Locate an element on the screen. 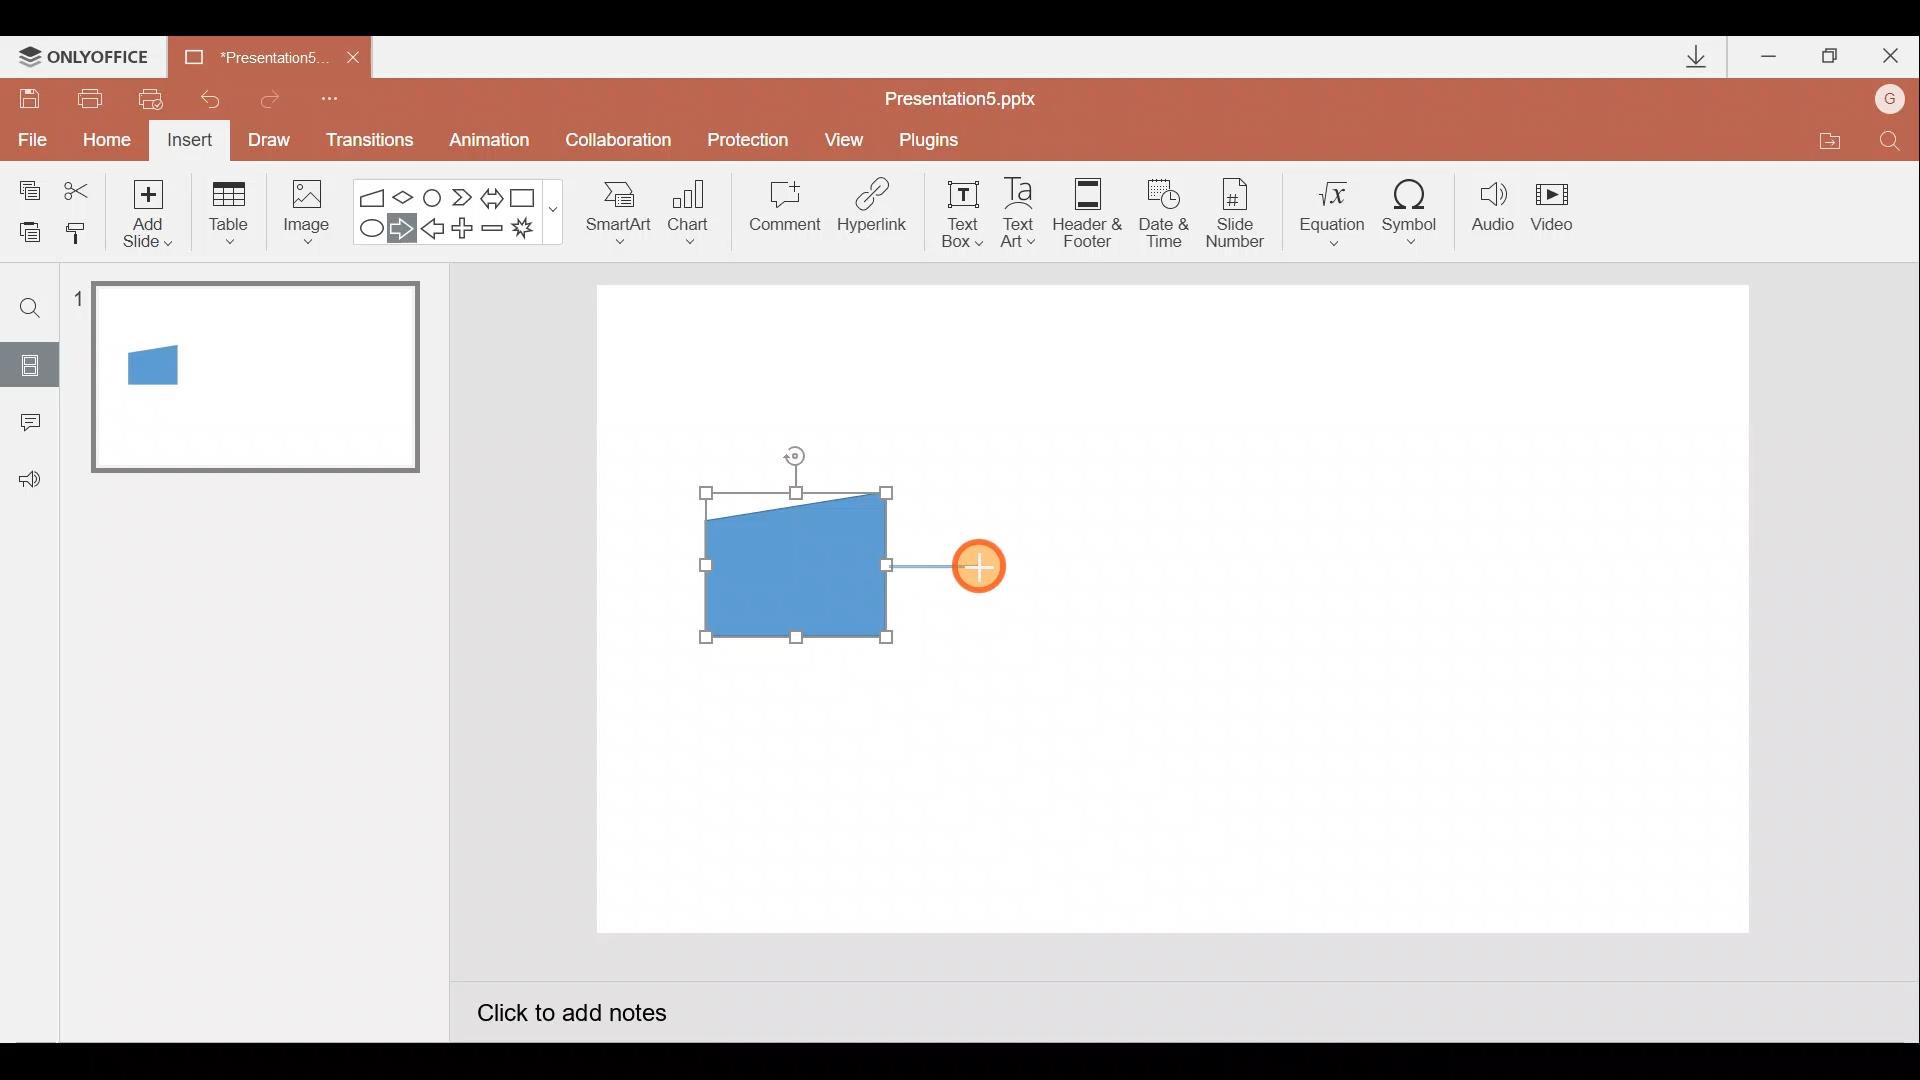 The height and width of the screenshot is (1080, 1920). Hyperlink is located at coordinates (874, 212).